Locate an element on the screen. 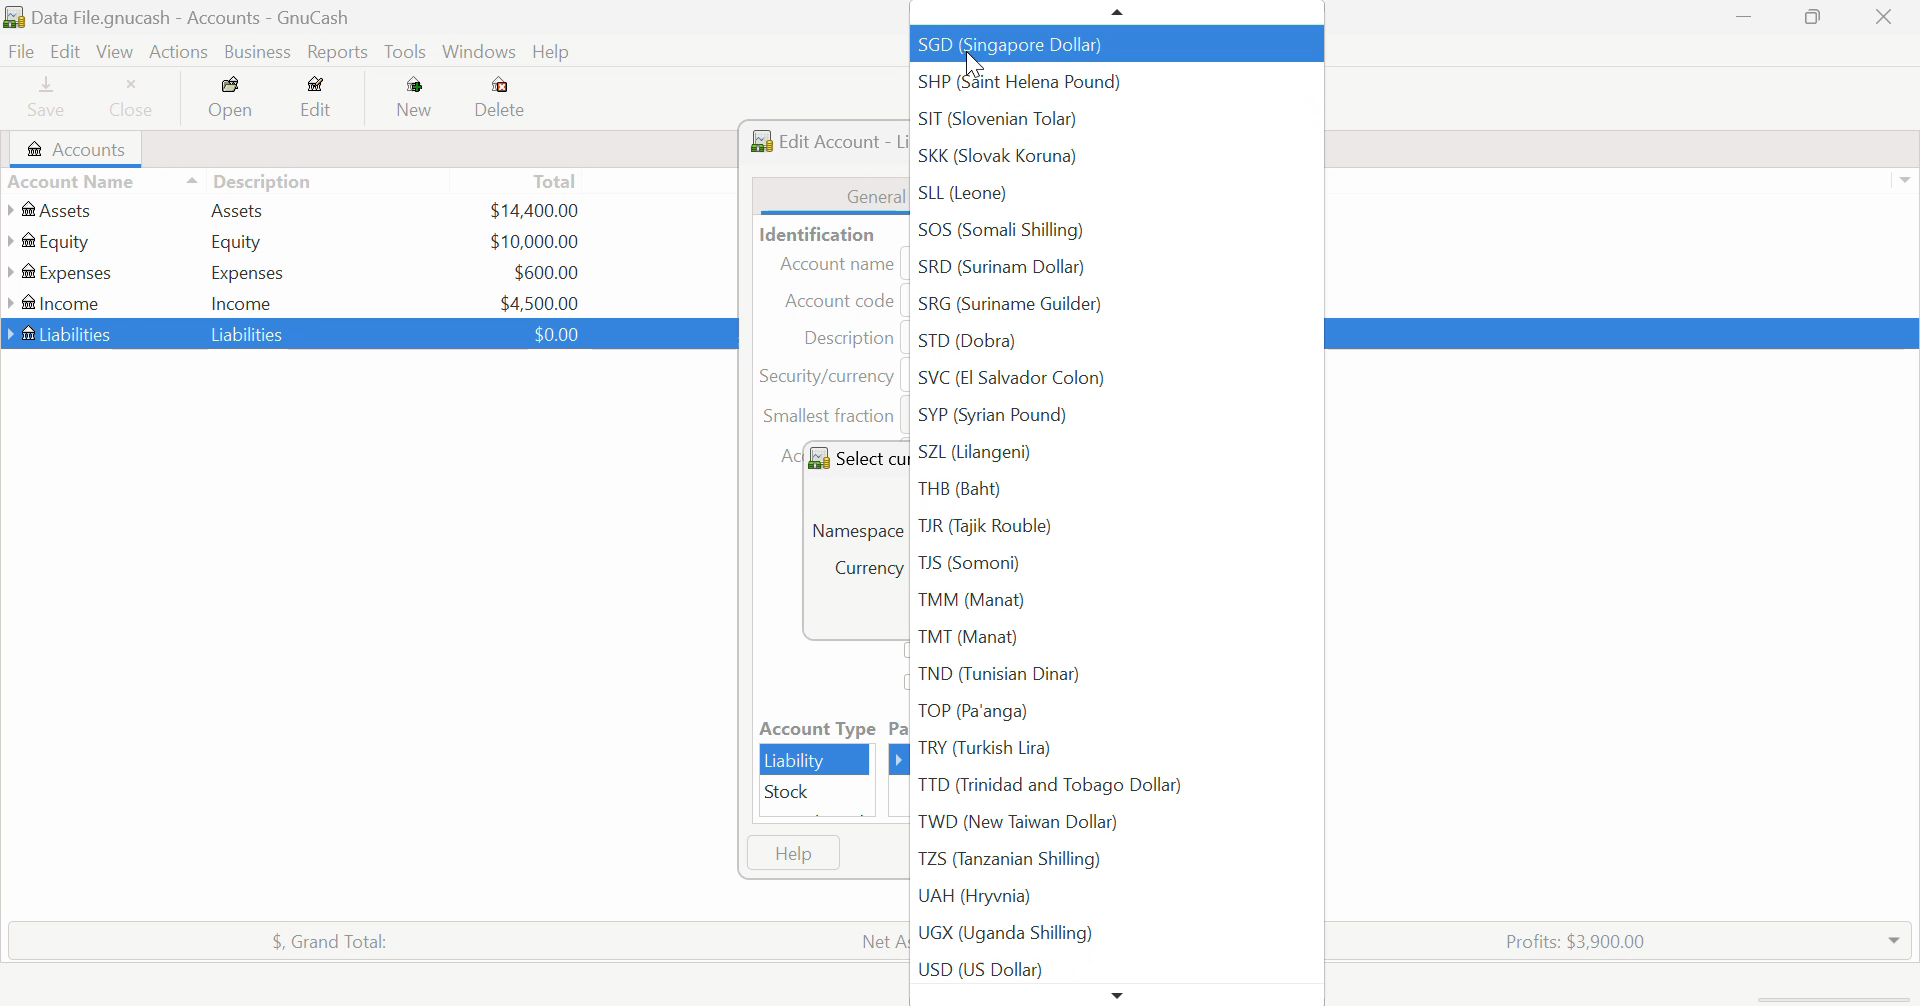  USD is located at coordinates (540, 301).